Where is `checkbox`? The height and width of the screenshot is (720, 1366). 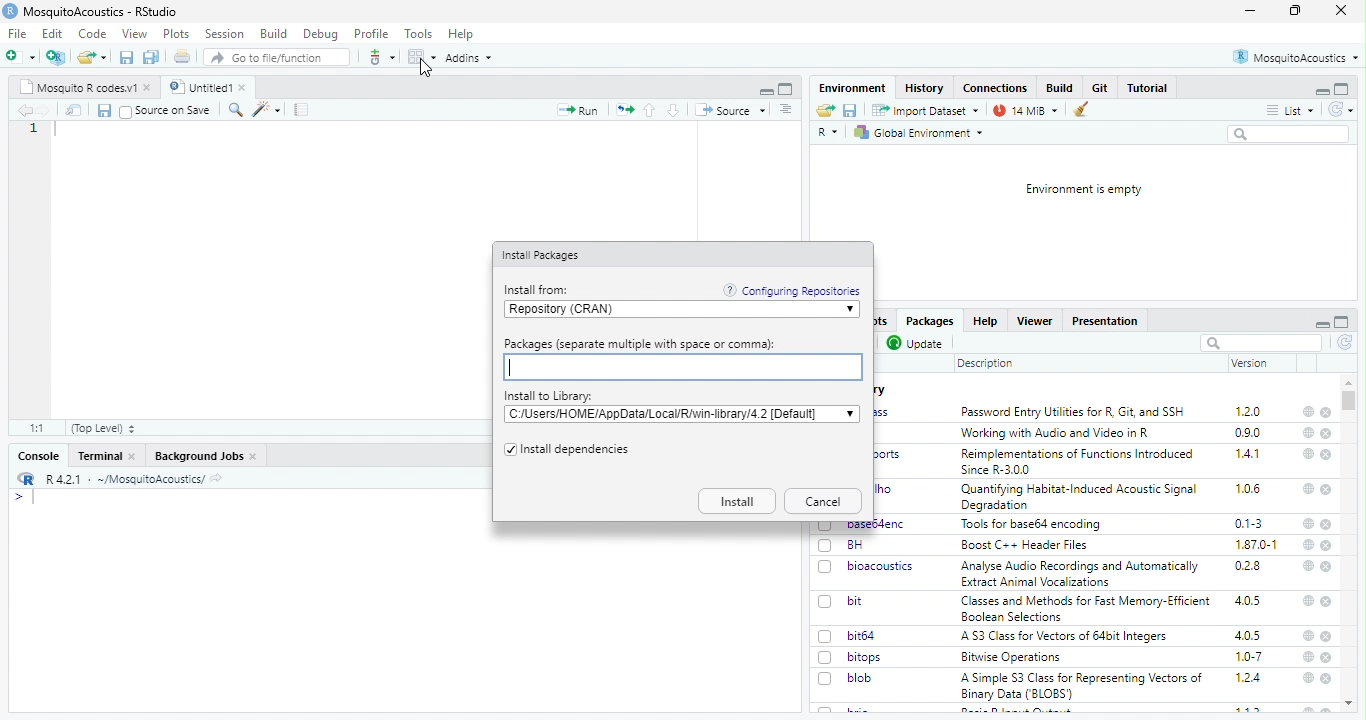
checkbox is located at coordinates (826, 603).